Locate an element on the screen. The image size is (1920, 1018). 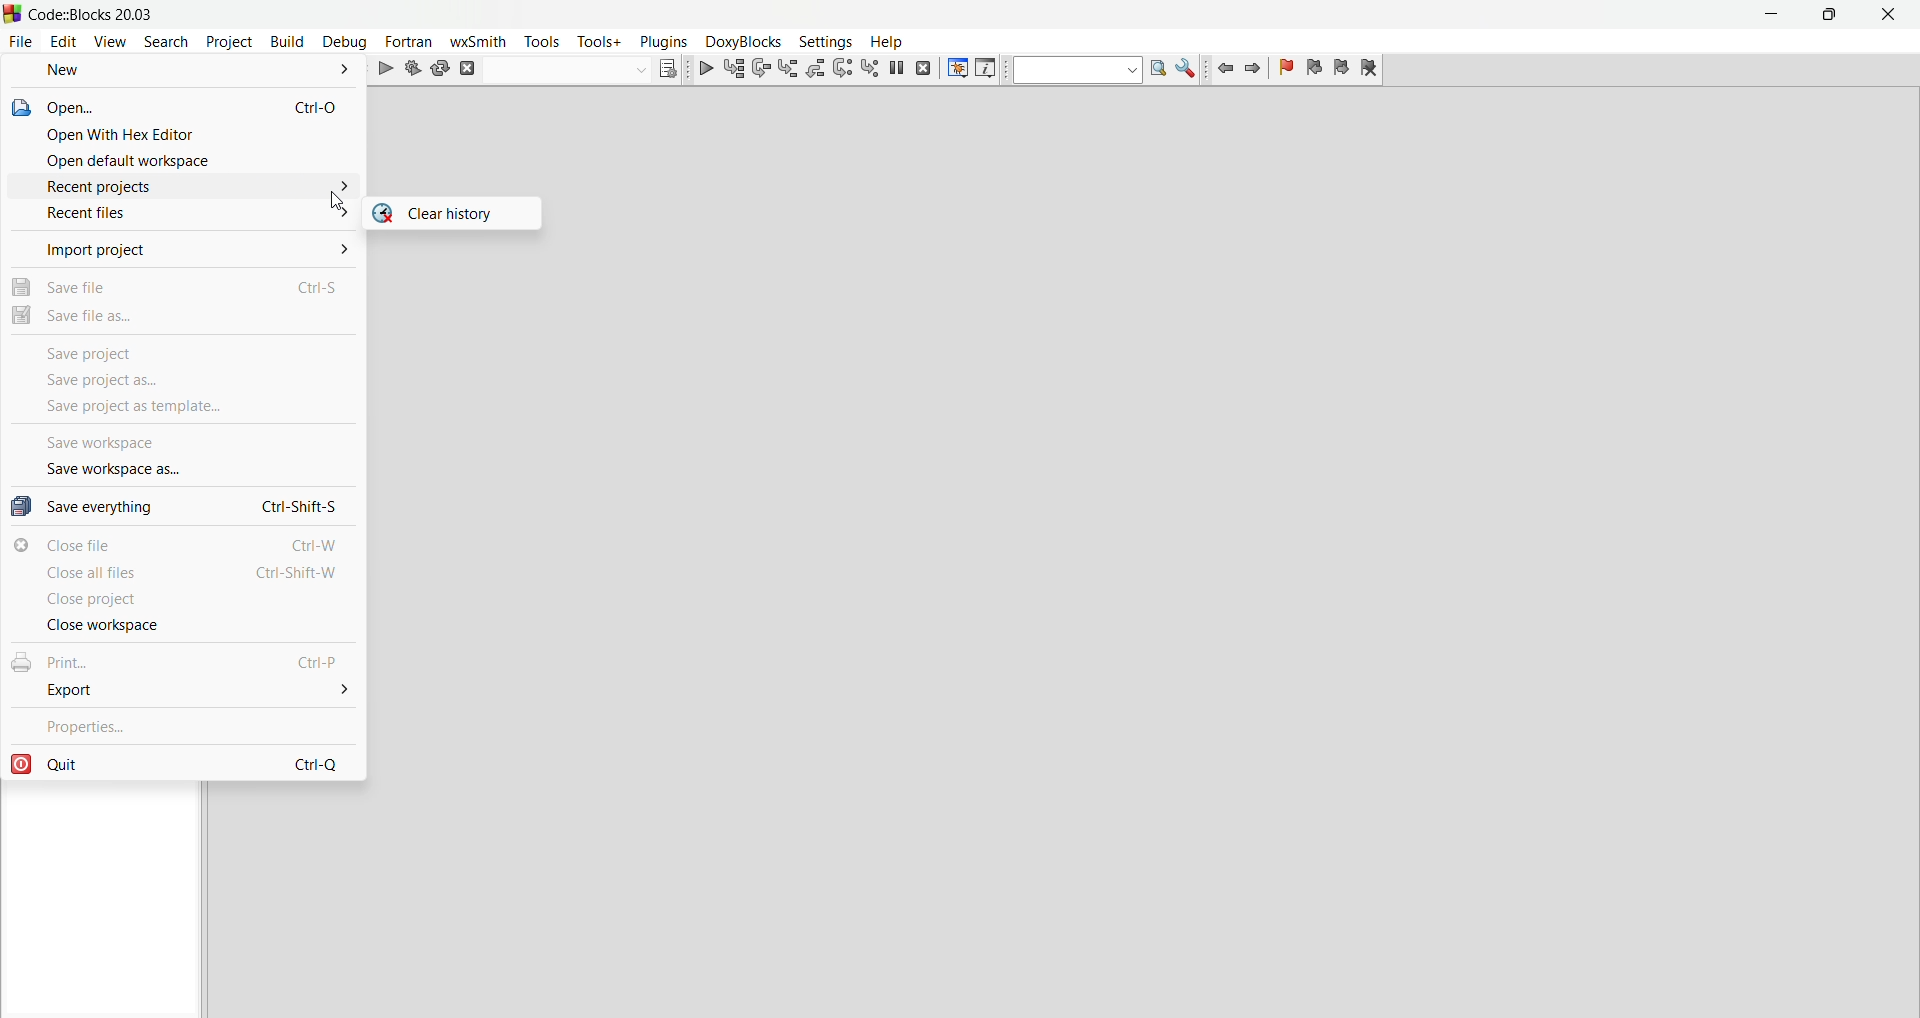
search is located at coordinates (170, 42).